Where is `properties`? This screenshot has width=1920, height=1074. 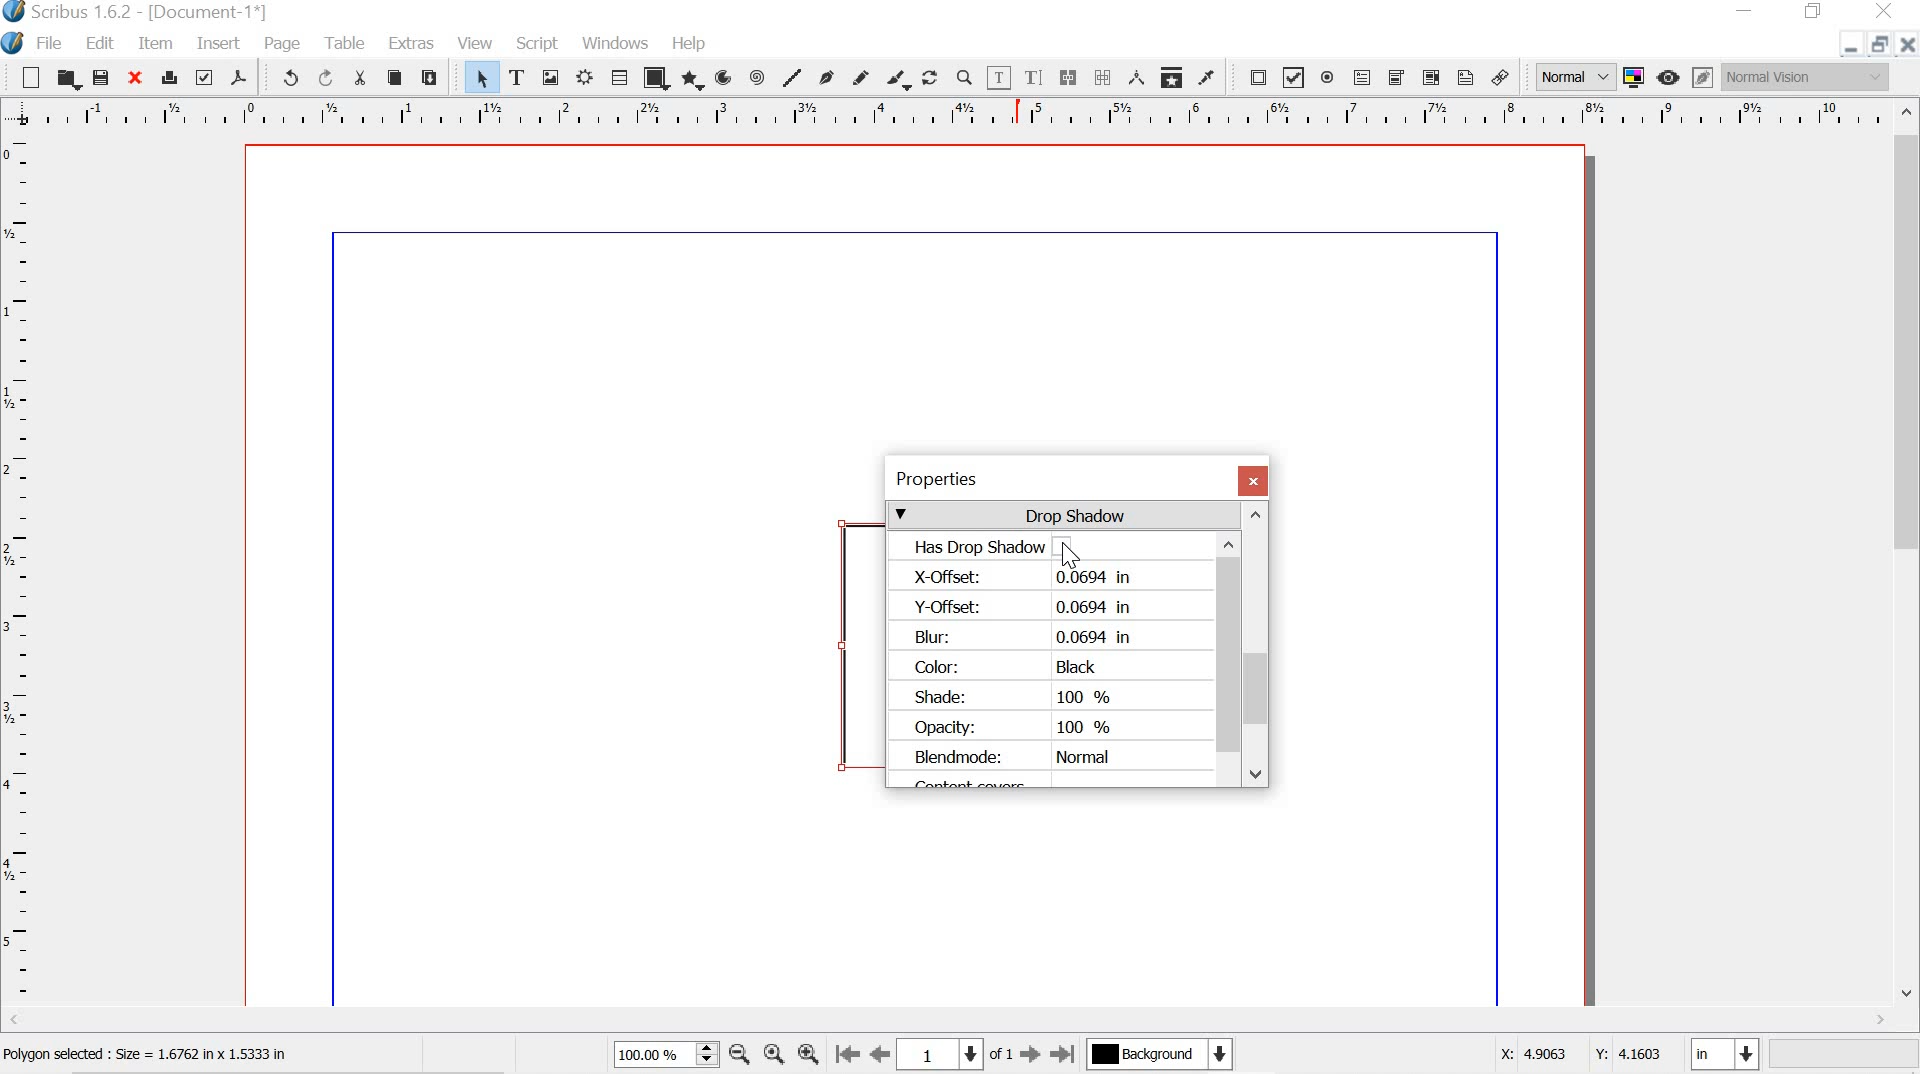 properties is located at coordinates (1045, 479).